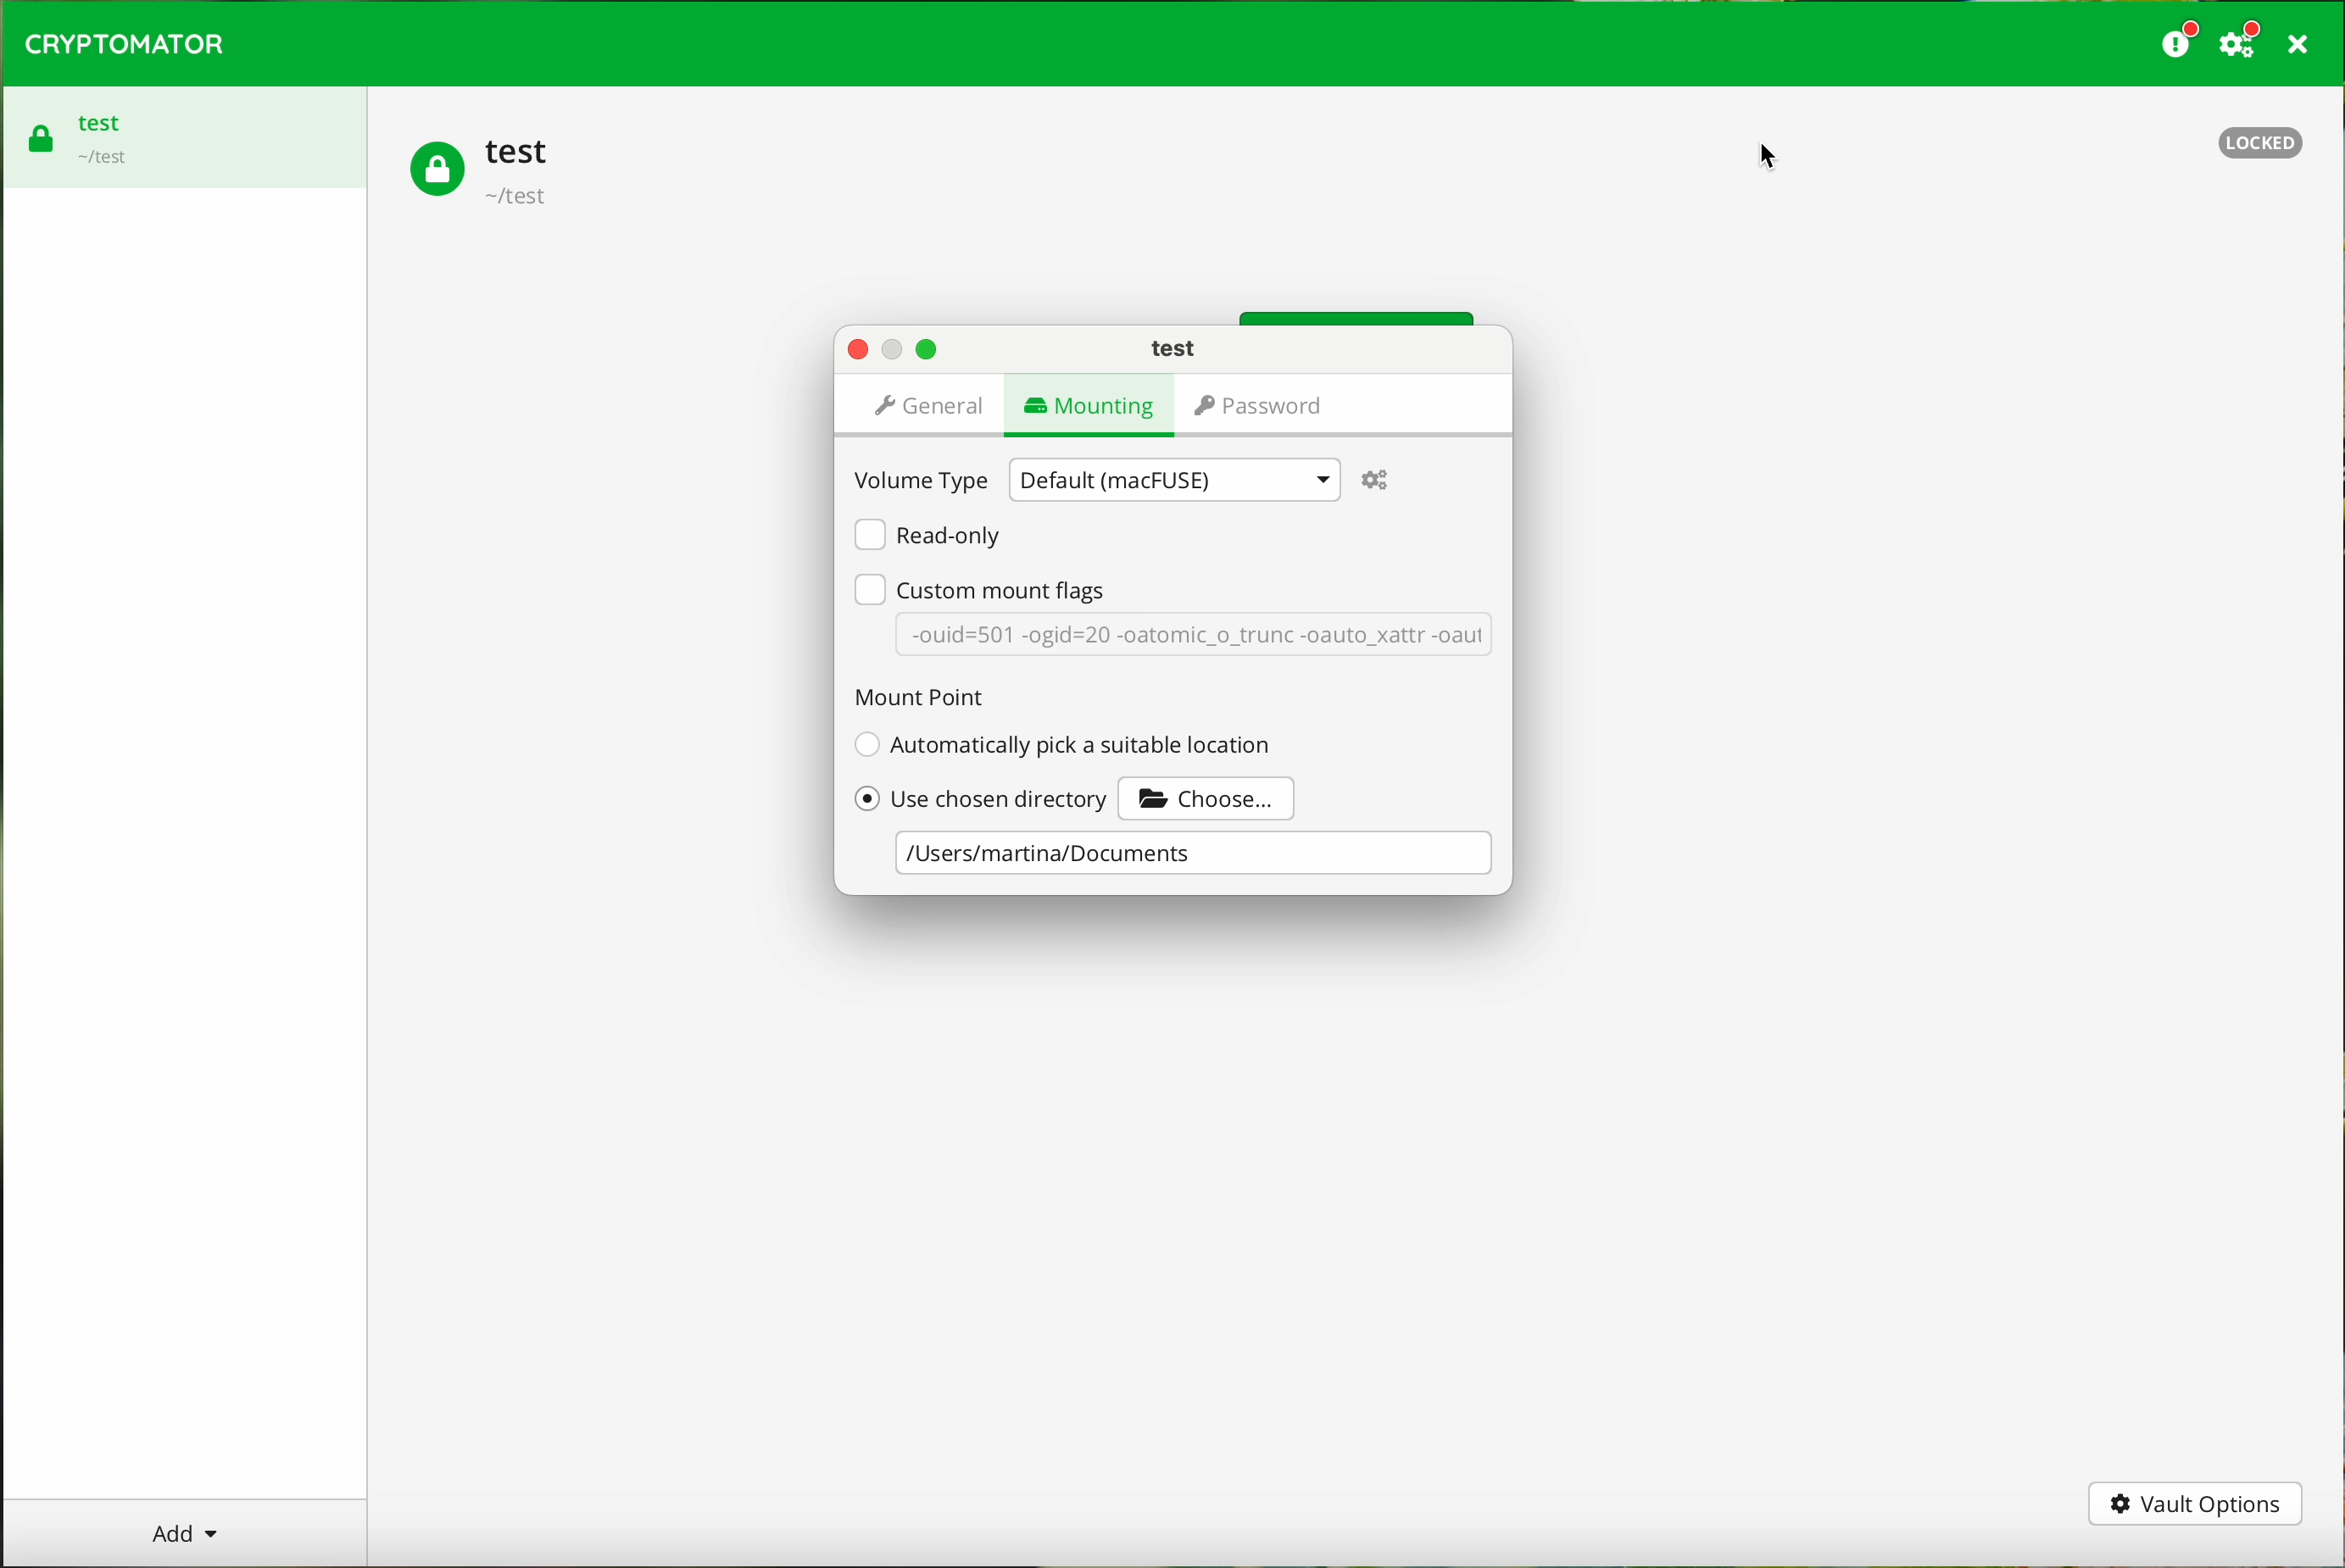 The width and height of the screenshot is (2345, 1568). Describe the element at coordinates (183, 1532) in the screenshot. I see `add button` at that location.